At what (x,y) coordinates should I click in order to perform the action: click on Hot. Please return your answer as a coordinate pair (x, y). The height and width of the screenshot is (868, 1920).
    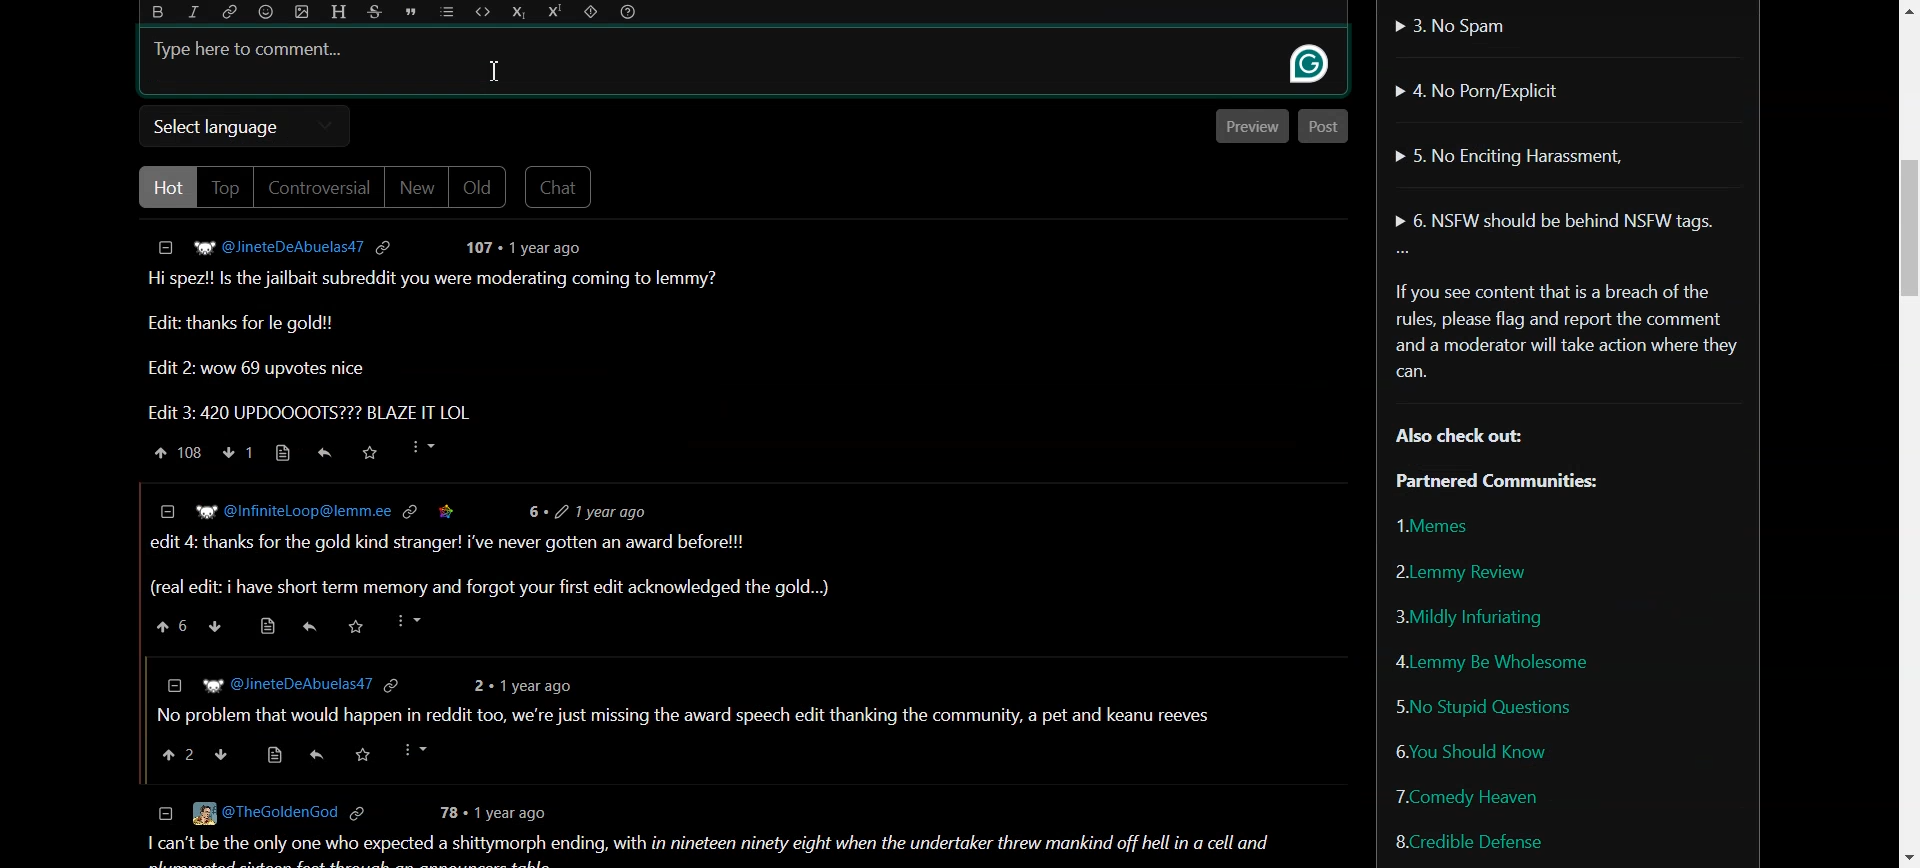
    Looking at the image, I should click on (164, 188).